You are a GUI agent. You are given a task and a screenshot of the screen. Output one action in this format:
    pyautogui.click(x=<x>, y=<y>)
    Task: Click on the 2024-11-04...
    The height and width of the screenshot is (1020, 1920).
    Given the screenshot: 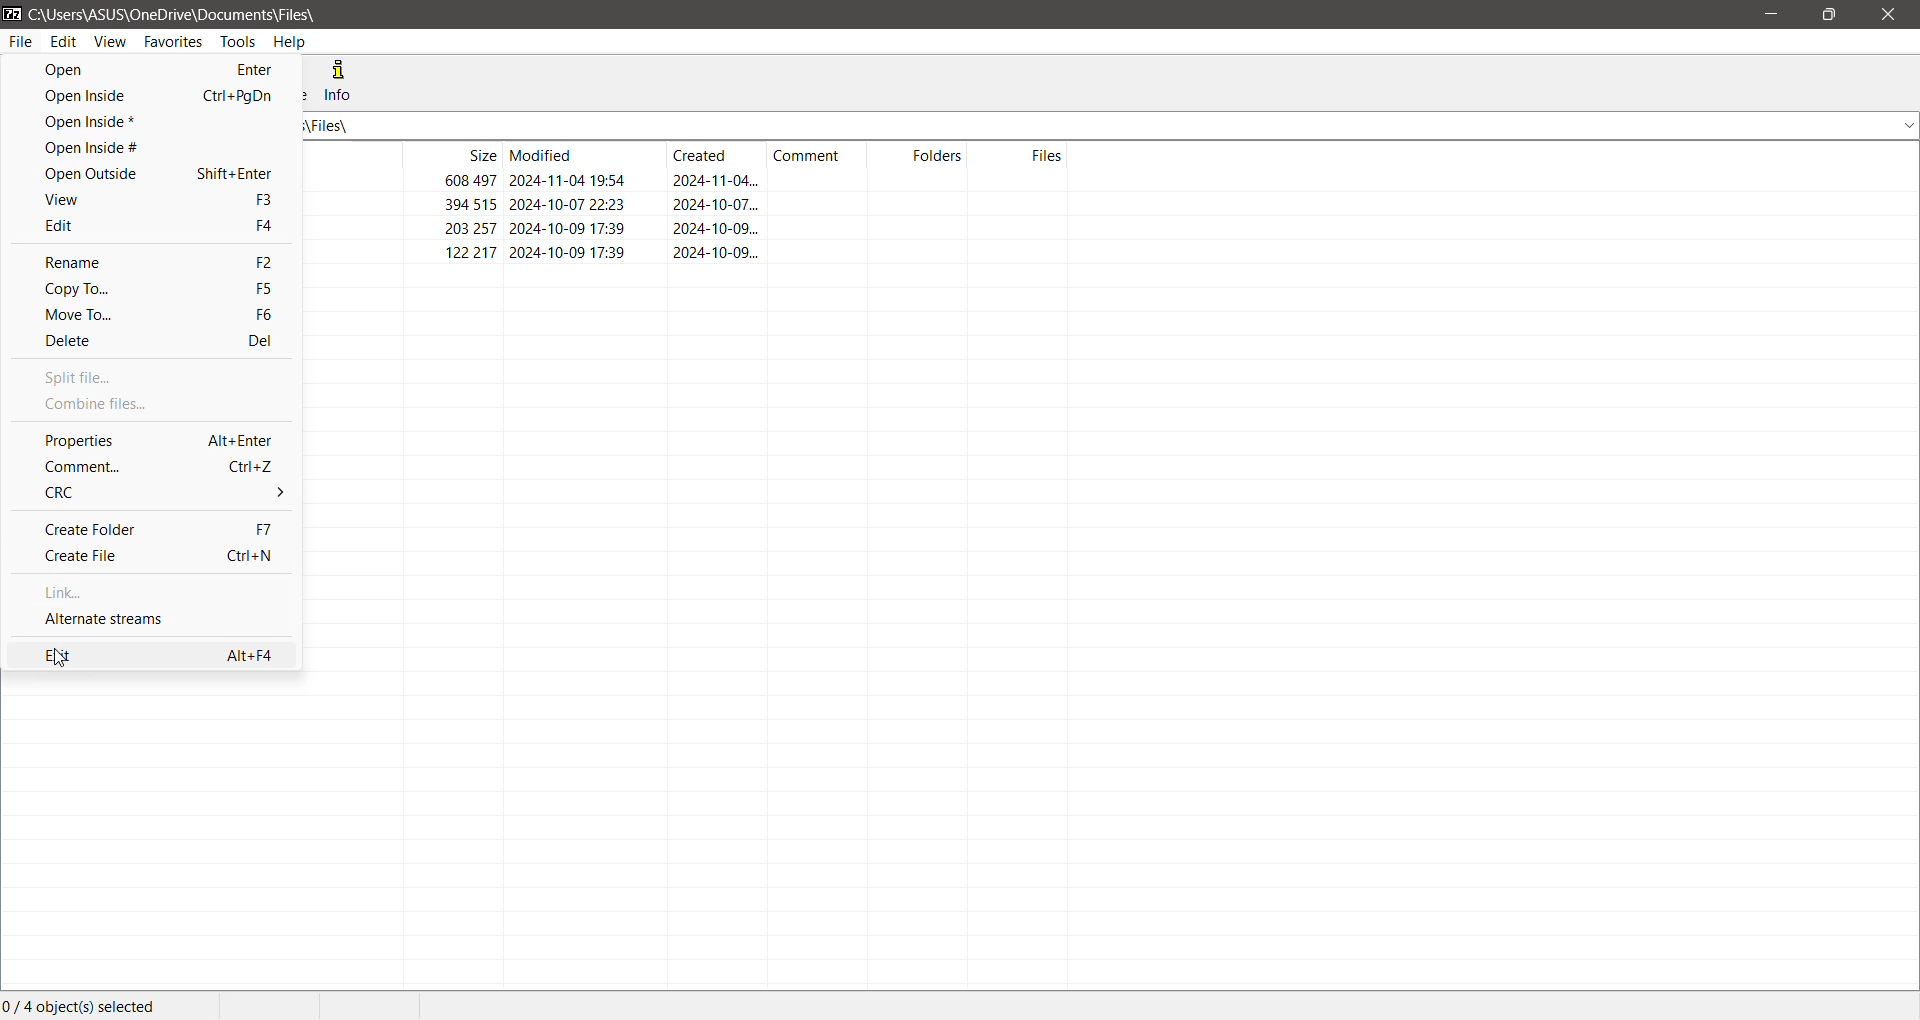 What is the action you would take?
    pyautogui.click(x=712, y=180)
    